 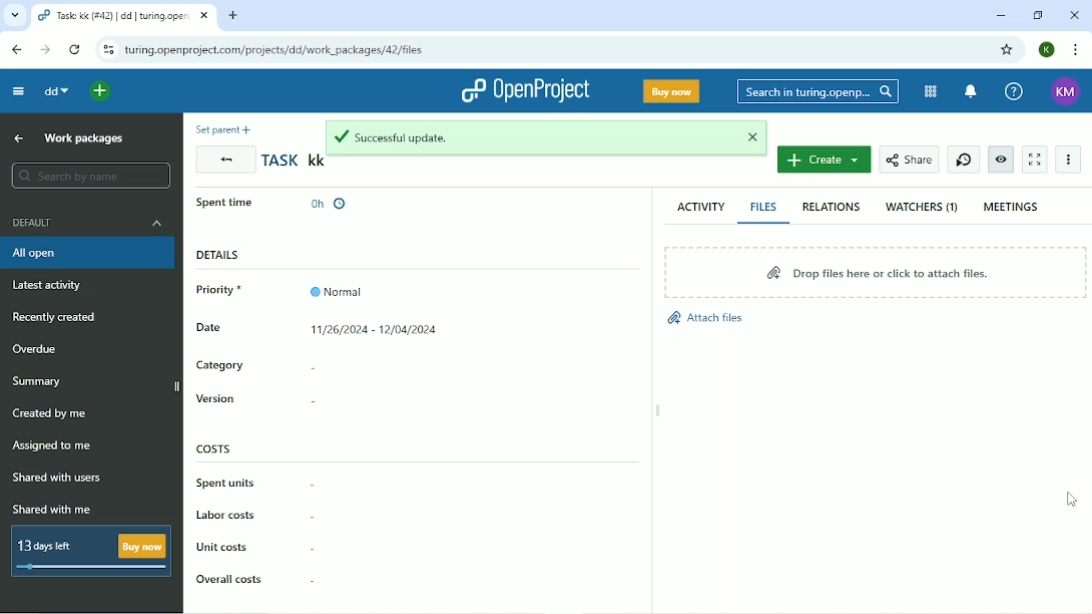 What do you see at coordinates (875, 272) in the screenshot?
I see `Drag files here or click to attach files` at bounding box center [875, 272].